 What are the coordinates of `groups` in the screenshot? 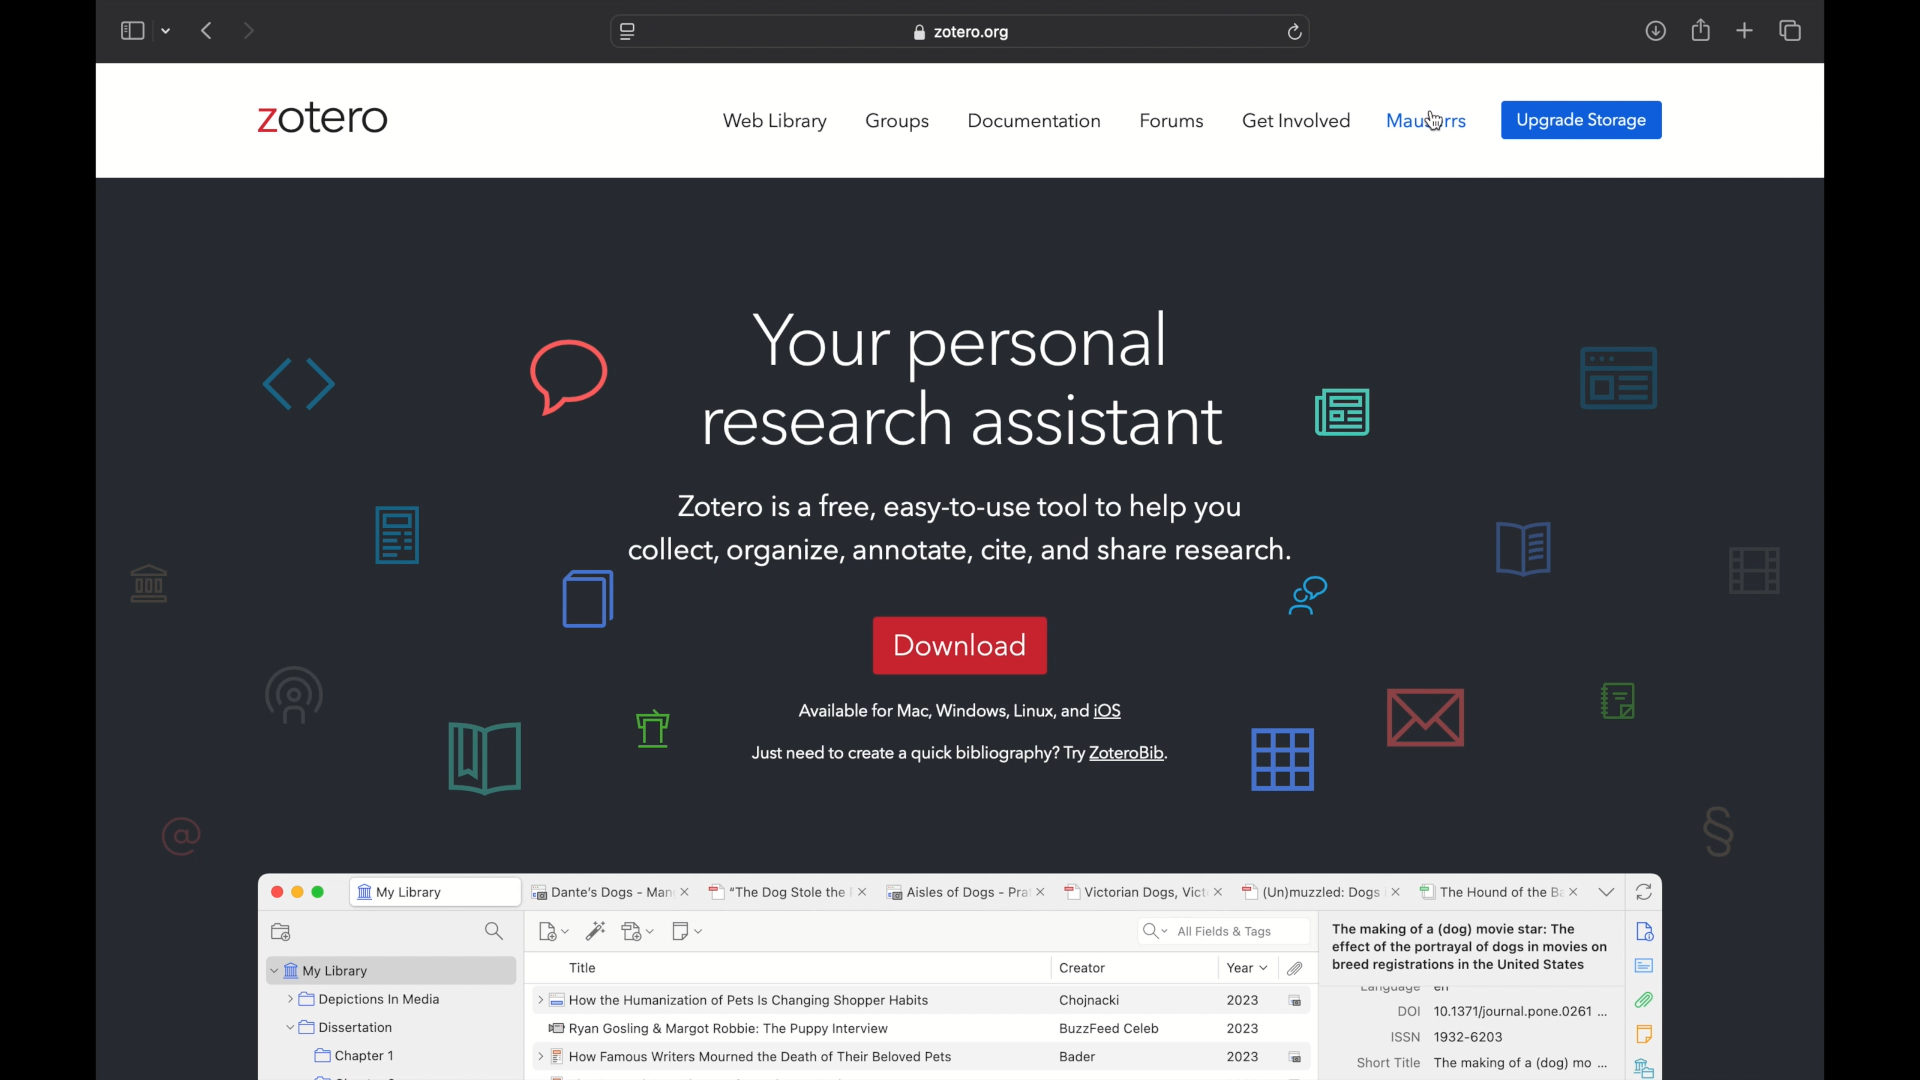 It's located at (899, 121).